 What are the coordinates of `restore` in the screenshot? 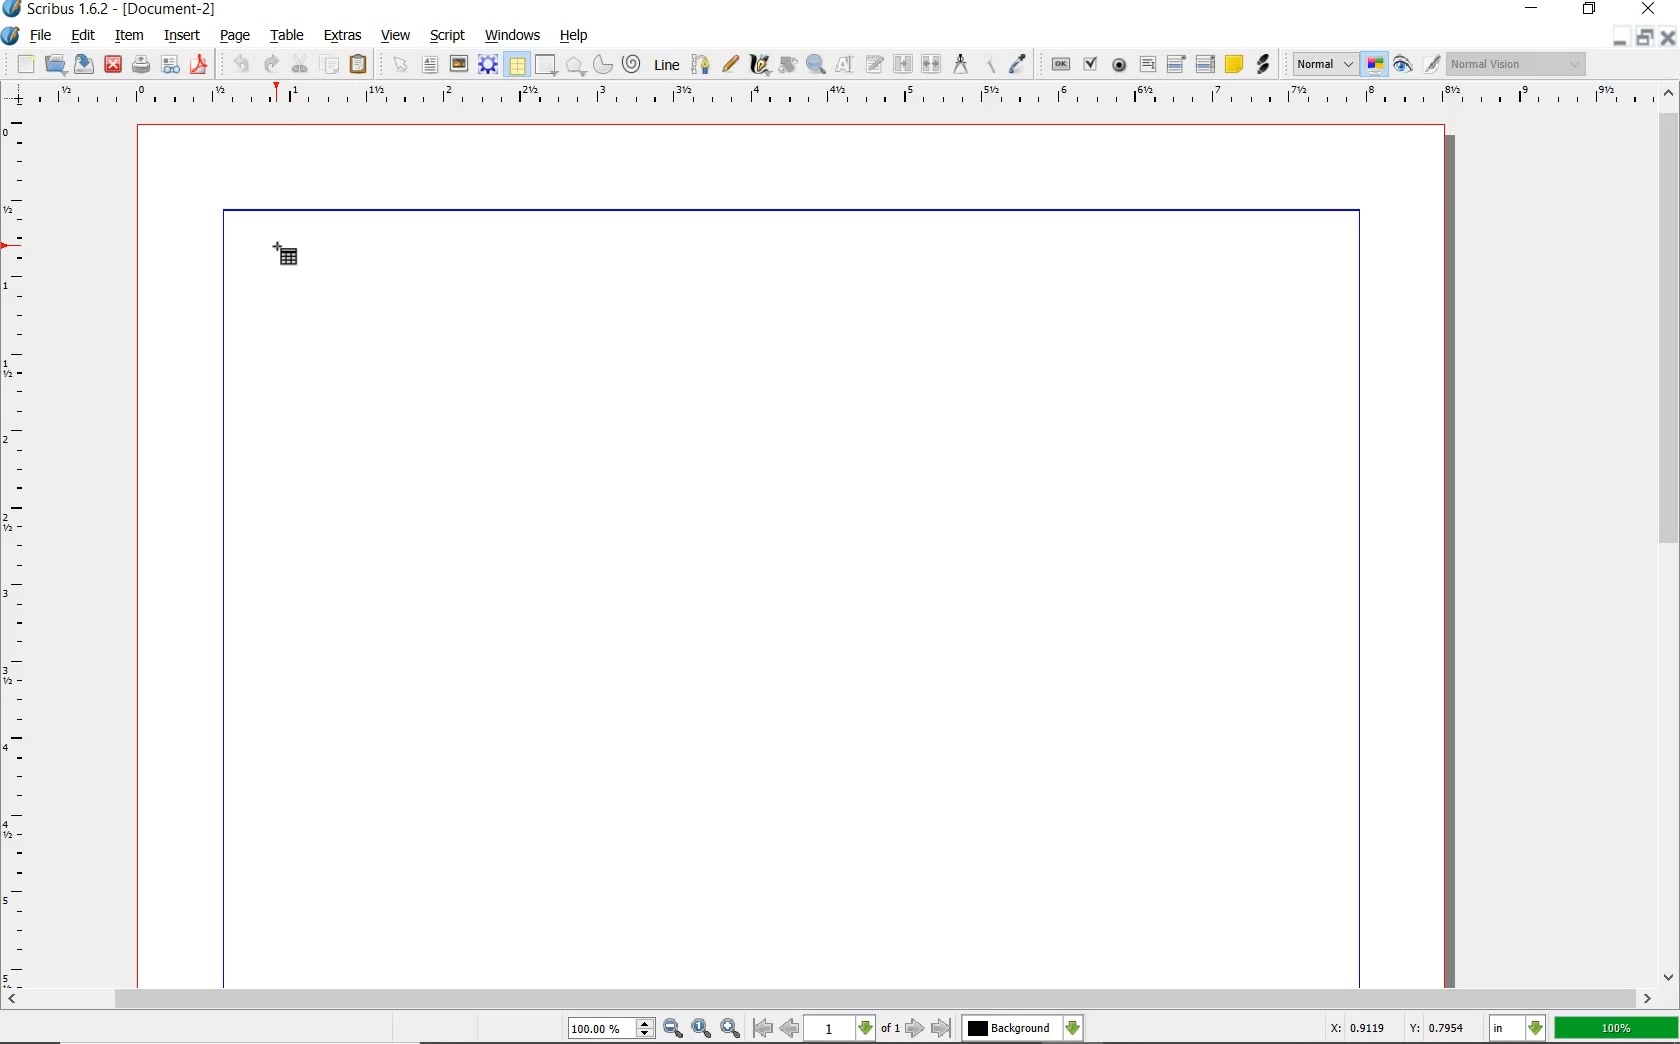 It's located at (1644, 37).